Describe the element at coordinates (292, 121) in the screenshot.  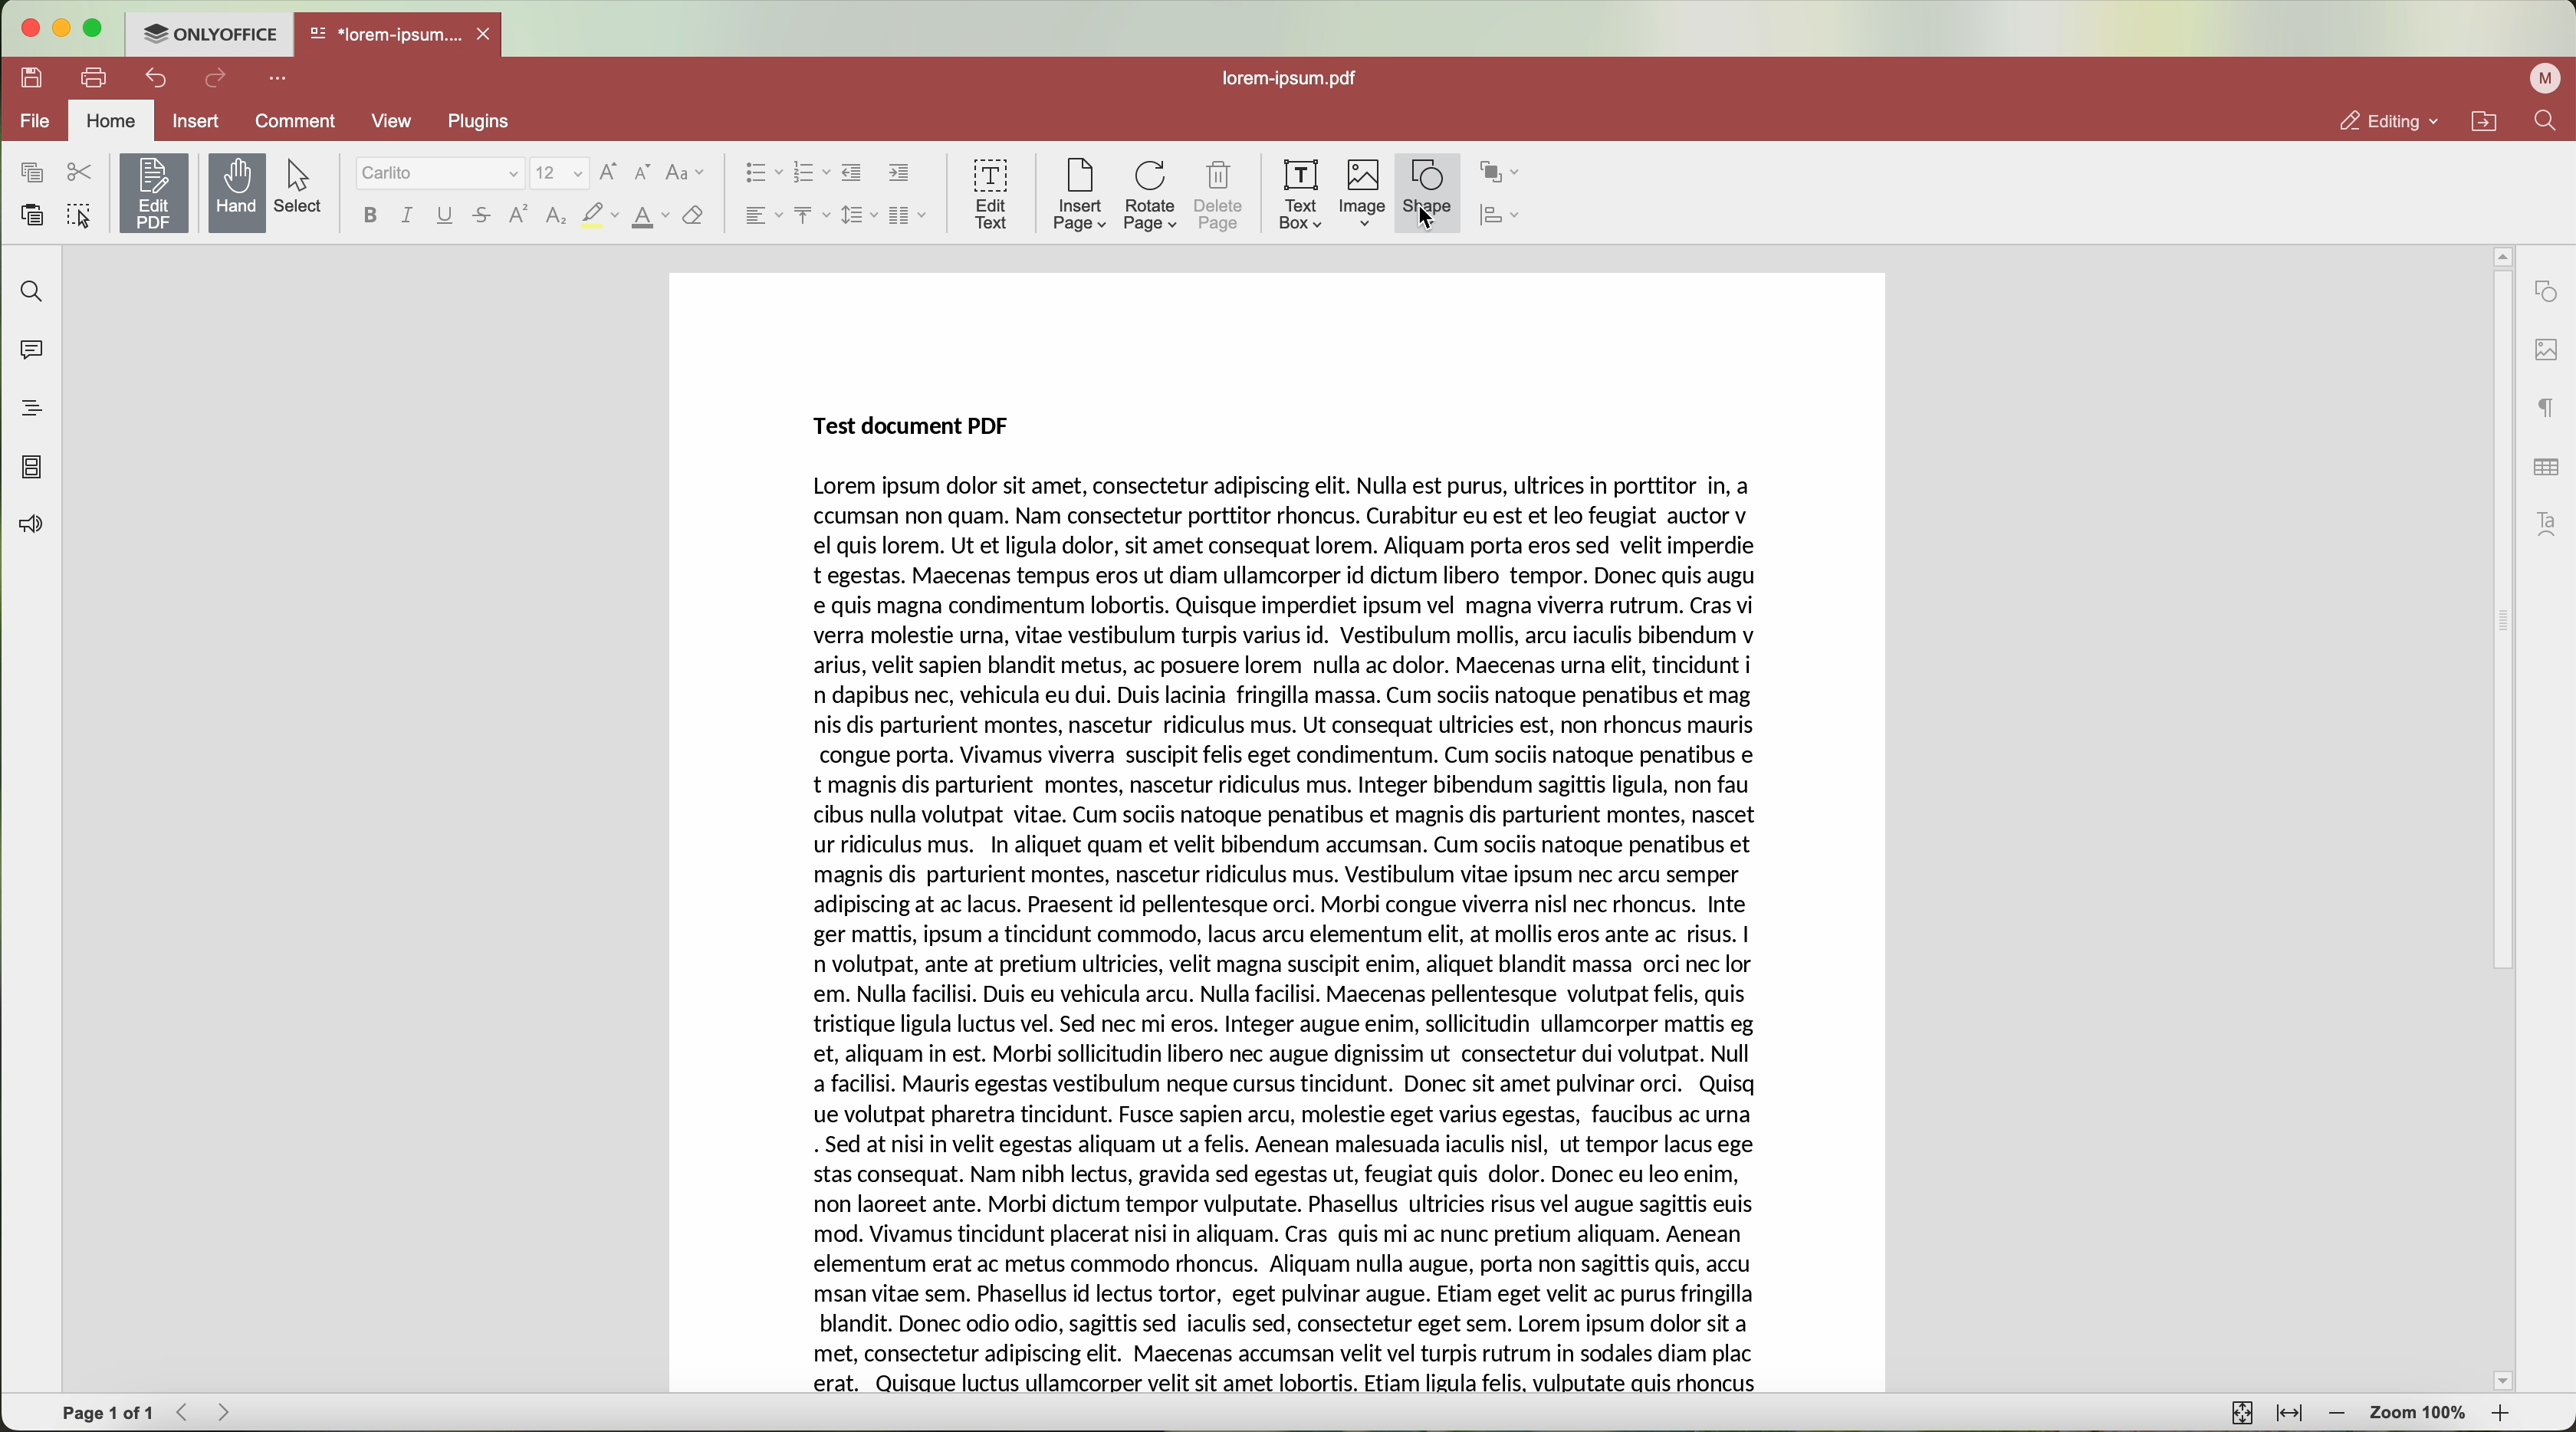
I see `comment` at that location.